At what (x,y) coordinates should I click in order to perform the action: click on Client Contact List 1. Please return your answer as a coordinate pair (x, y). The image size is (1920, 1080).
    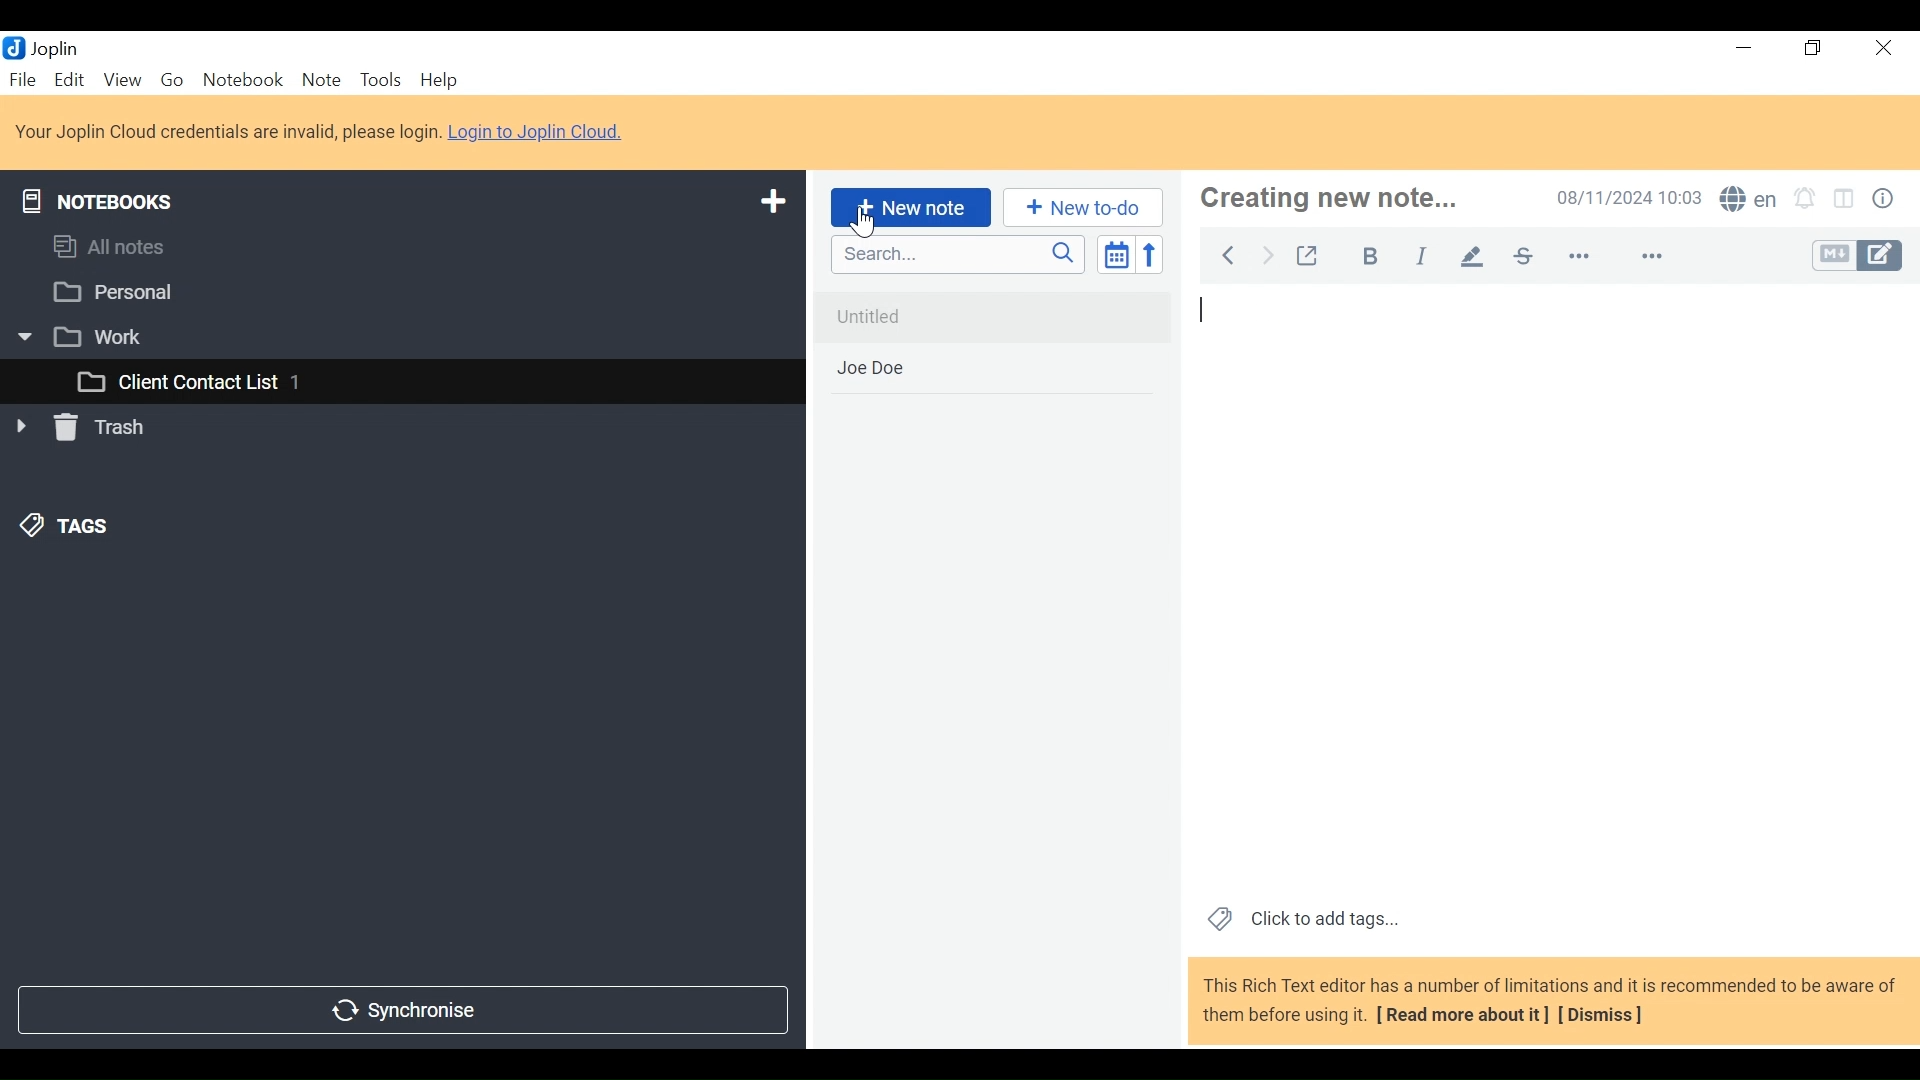
    Looking at the image, I should click on (401, 383).